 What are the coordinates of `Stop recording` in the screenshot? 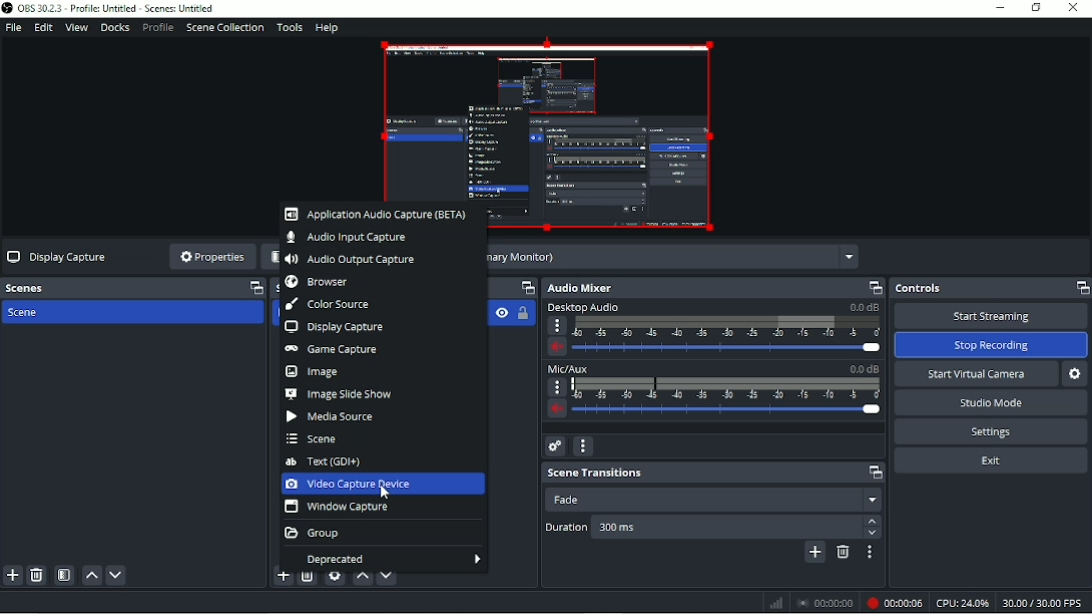 It's located at (825, 604).